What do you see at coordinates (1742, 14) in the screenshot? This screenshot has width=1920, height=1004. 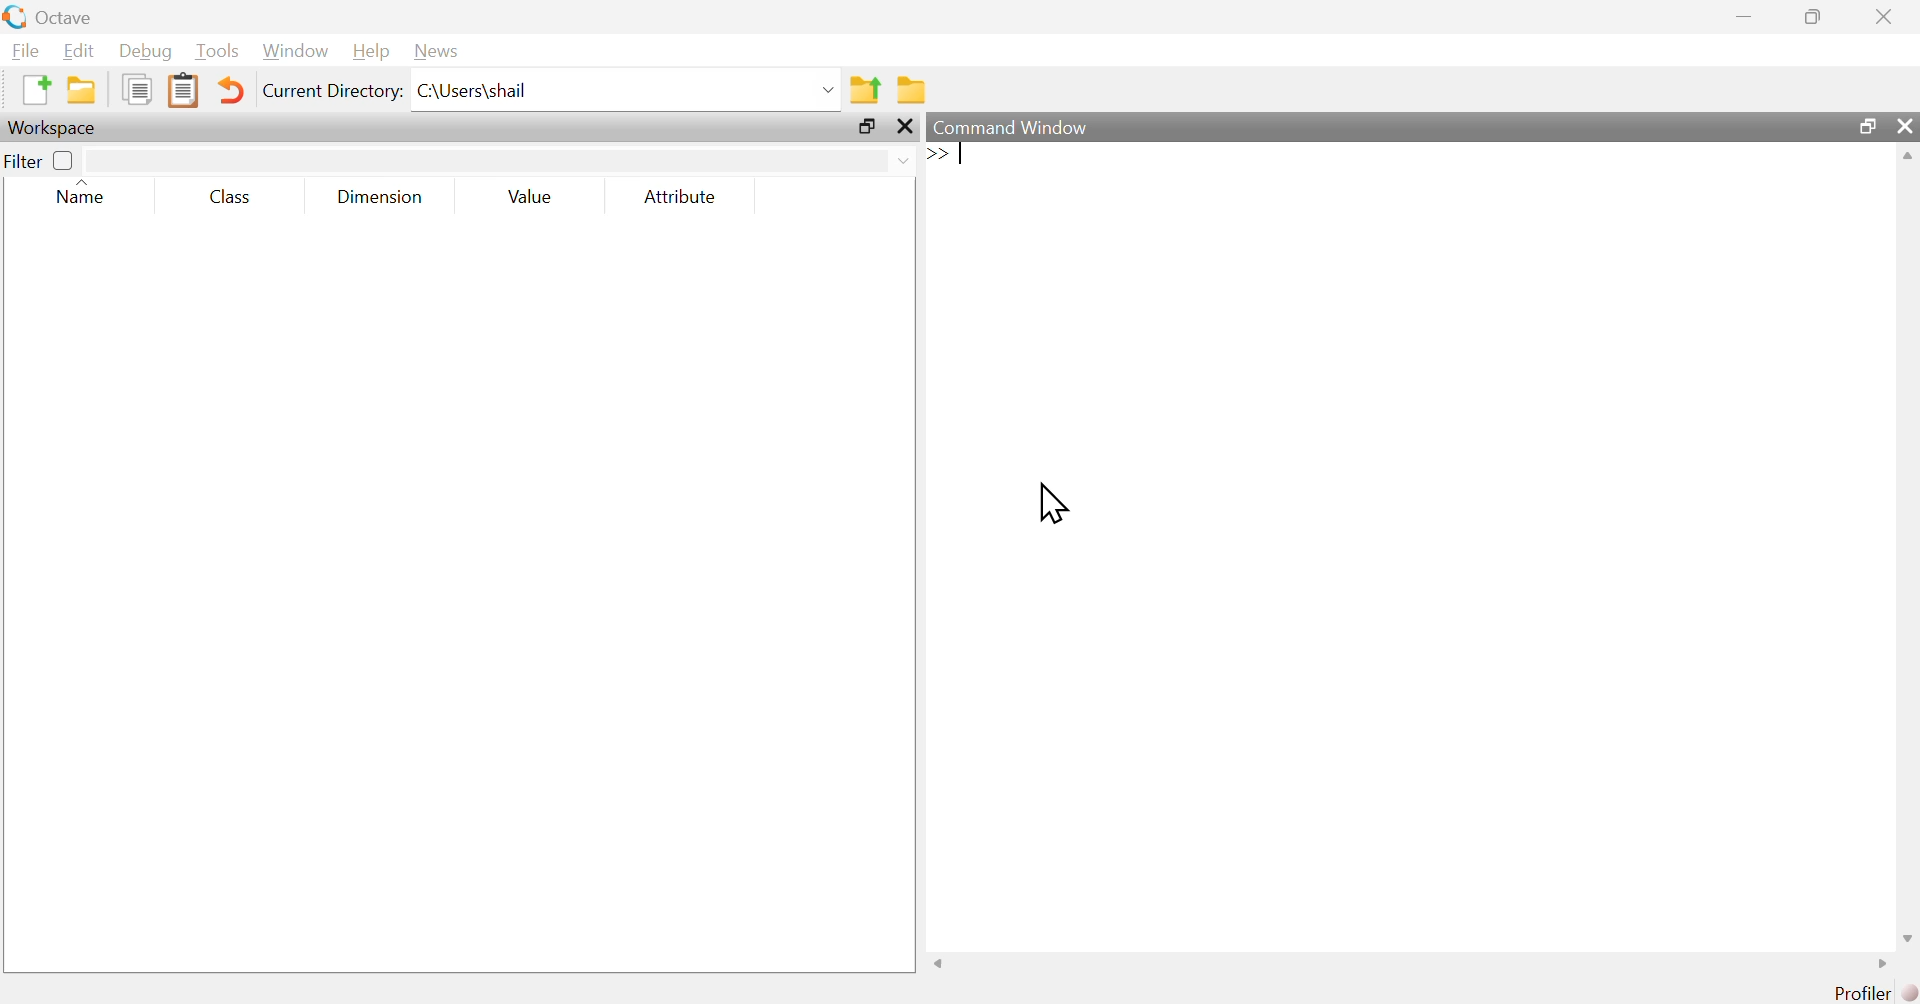 I see `minimize` at bounding box center [1742, 14].